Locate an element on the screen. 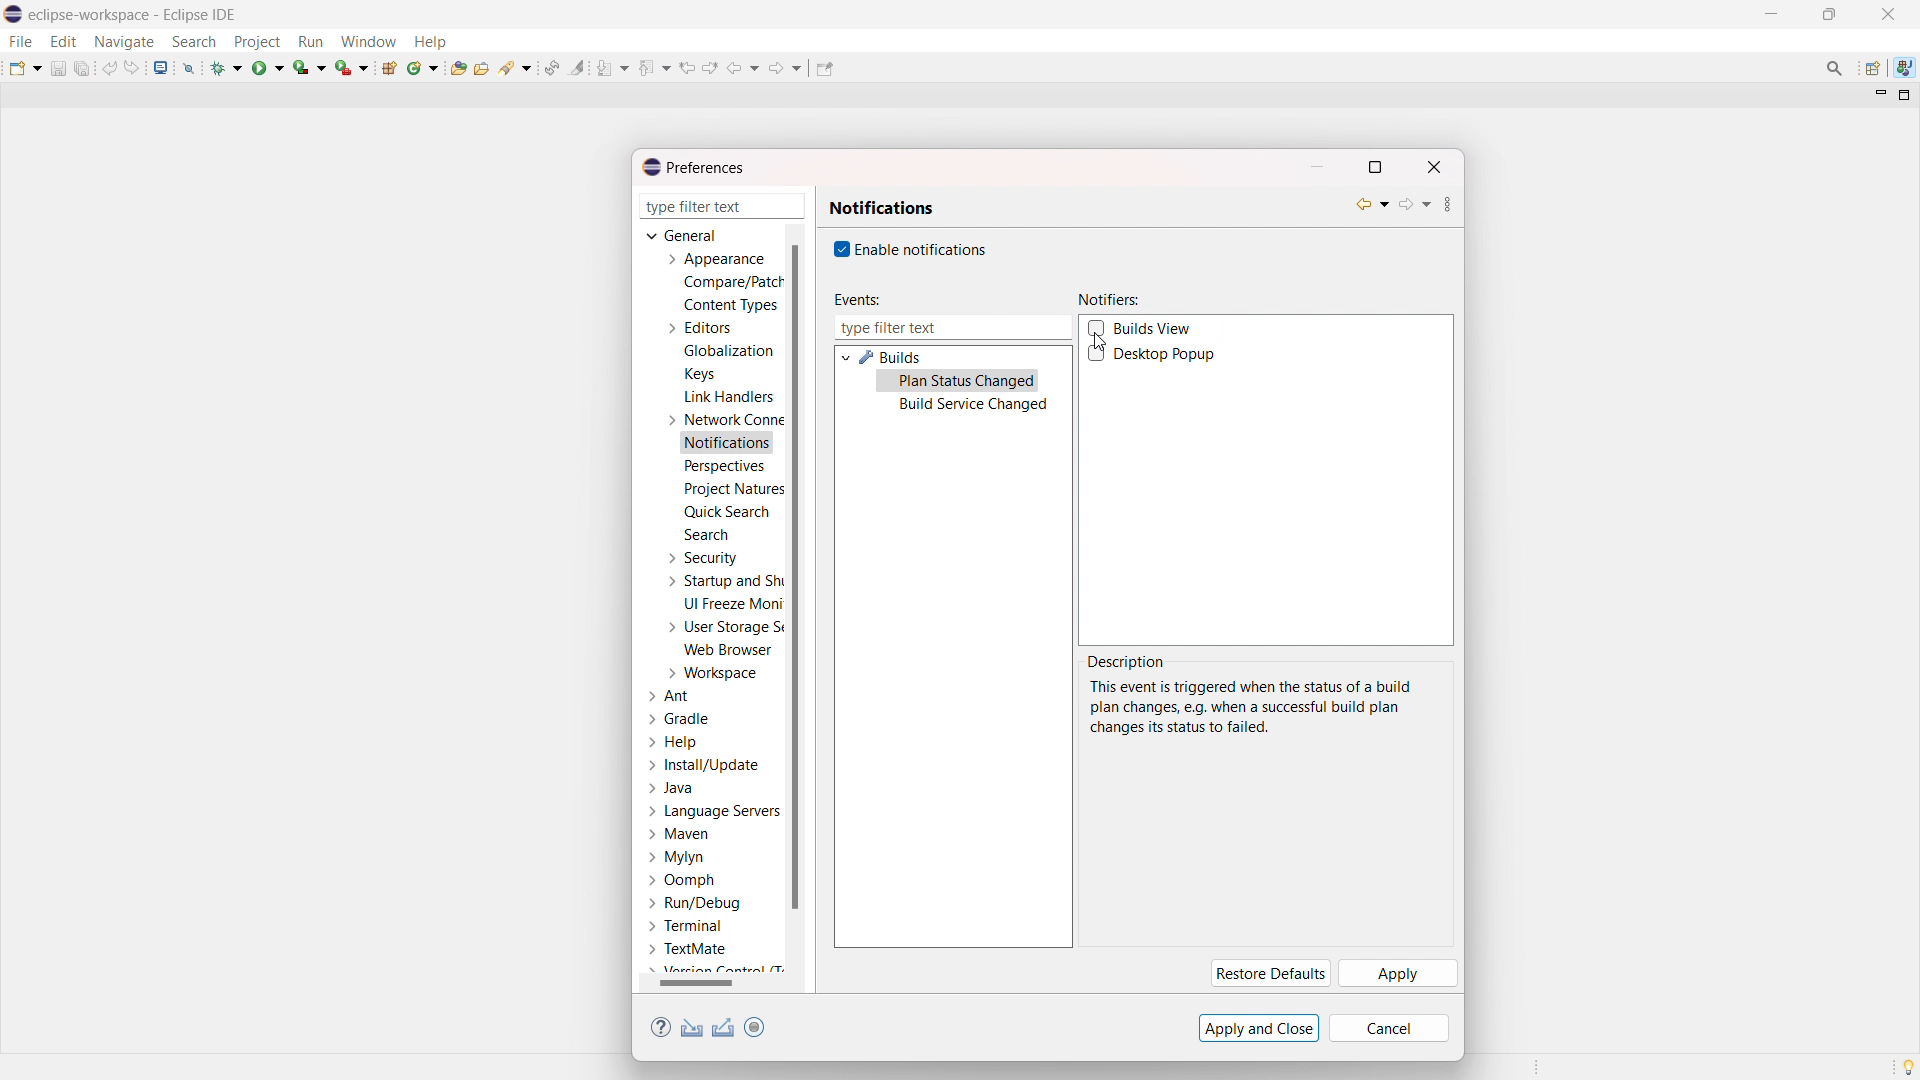 The height and width of the screenshot is (1080, 1920). maximize dialogbox is located at coordinates (1374, 167).